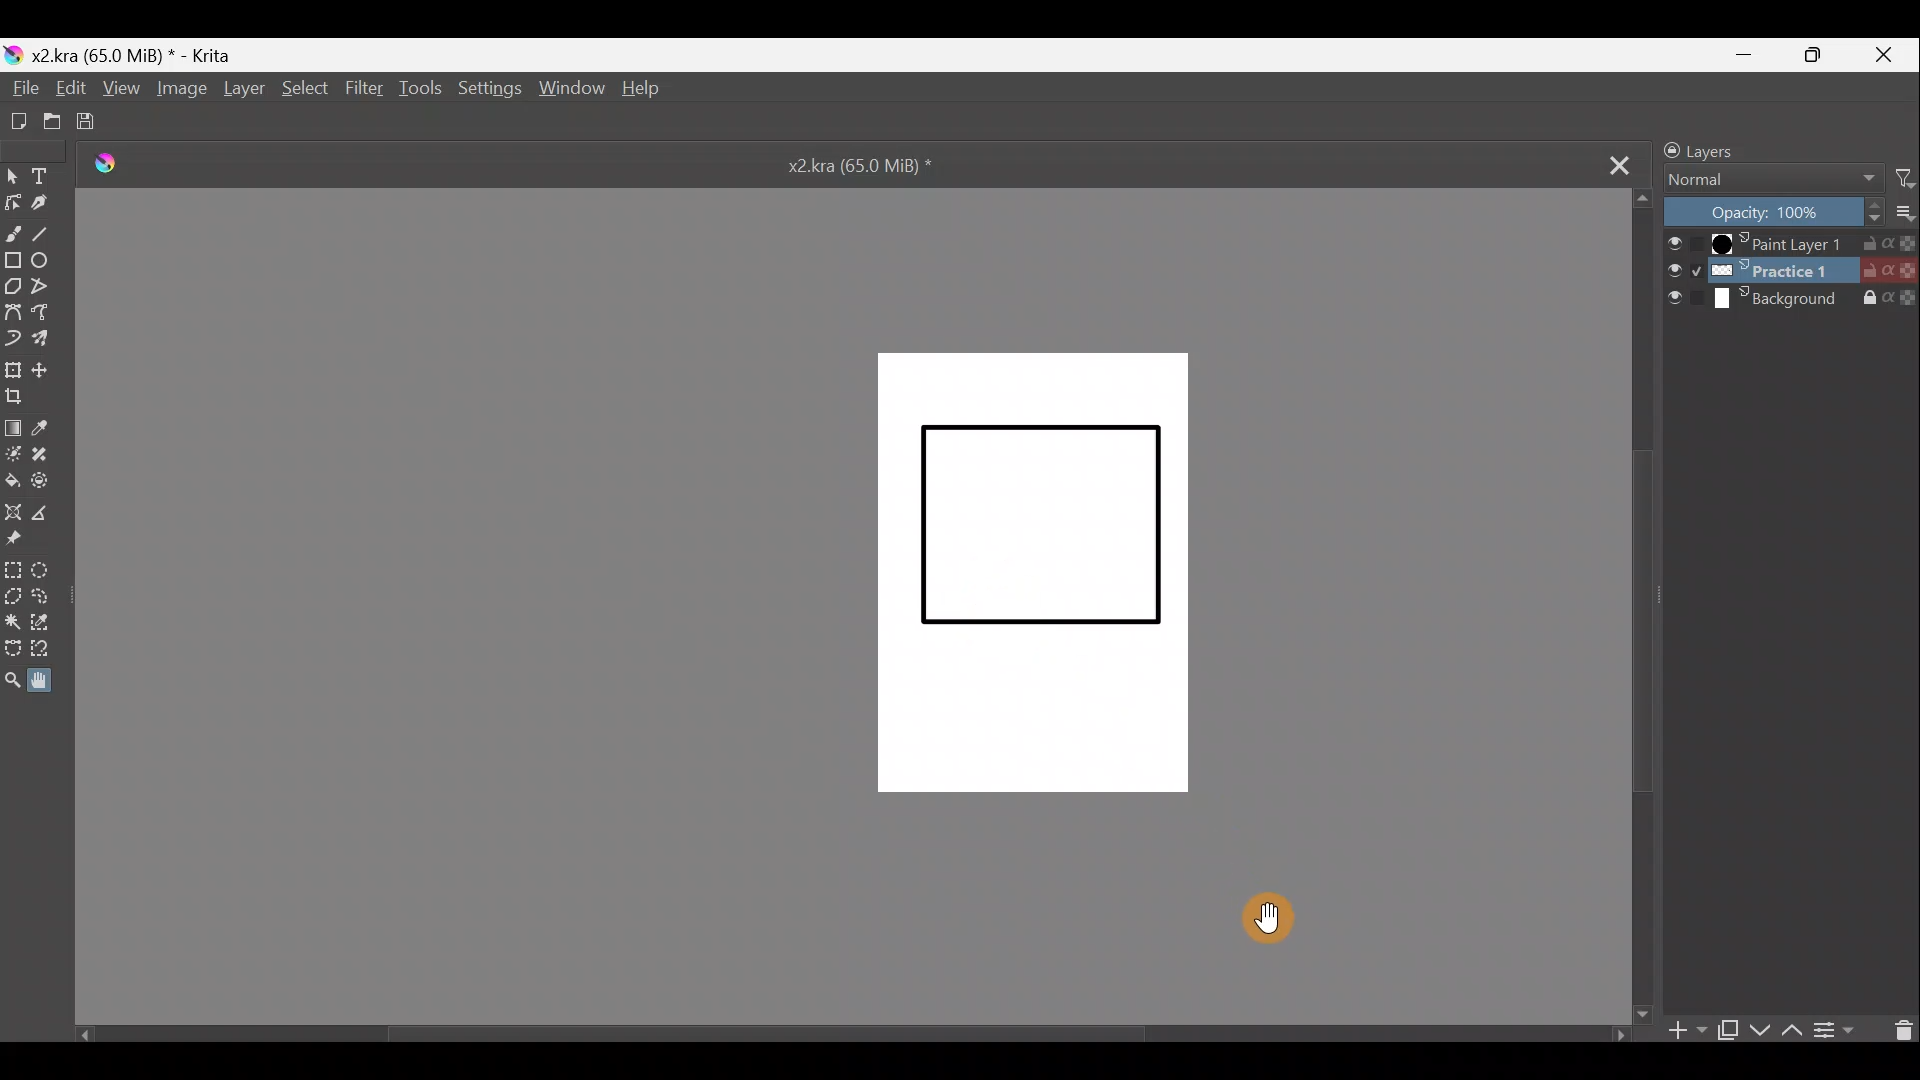  Describe the element at coordinates (12, 310) in the screenshot. I see `Bezier curve tool` at that location.